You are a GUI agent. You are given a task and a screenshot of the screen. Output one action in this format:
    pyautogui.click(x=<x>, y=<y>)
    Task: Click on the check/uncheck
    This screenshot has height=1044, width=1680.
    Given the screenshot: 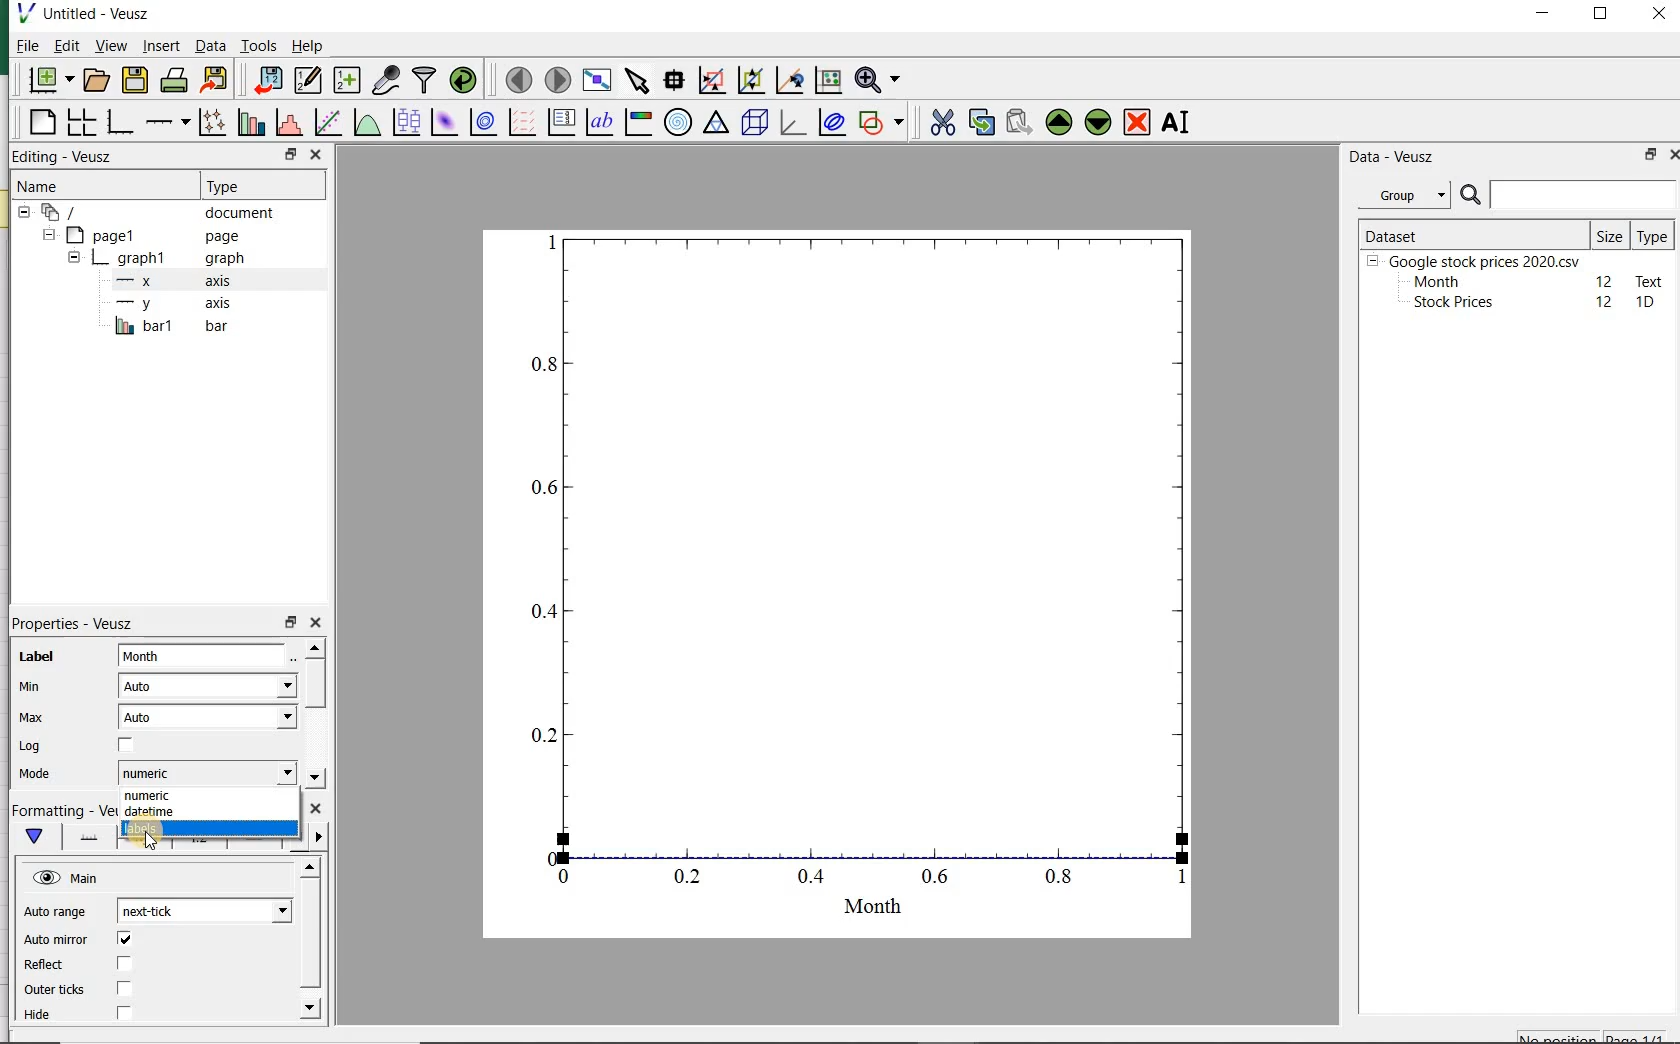 What is the action you would take?
    pyautogui.click(x=123, y=1014)
    